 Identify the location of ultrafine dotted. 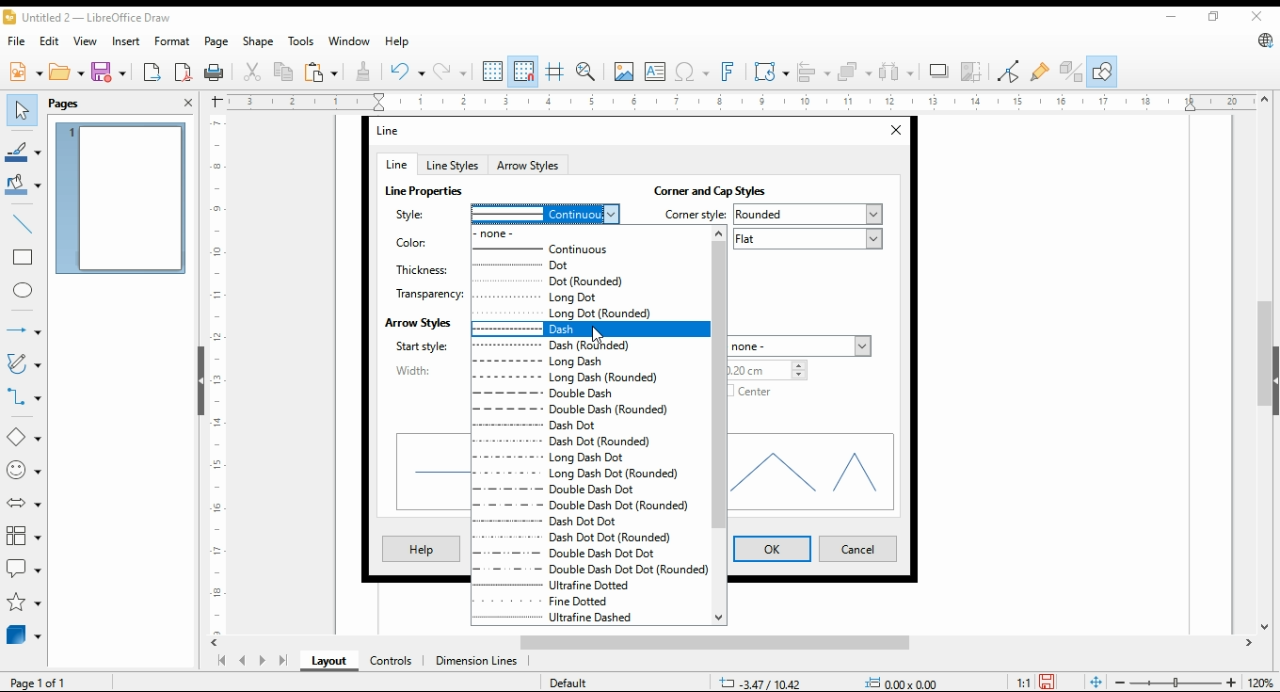
(572, 585).